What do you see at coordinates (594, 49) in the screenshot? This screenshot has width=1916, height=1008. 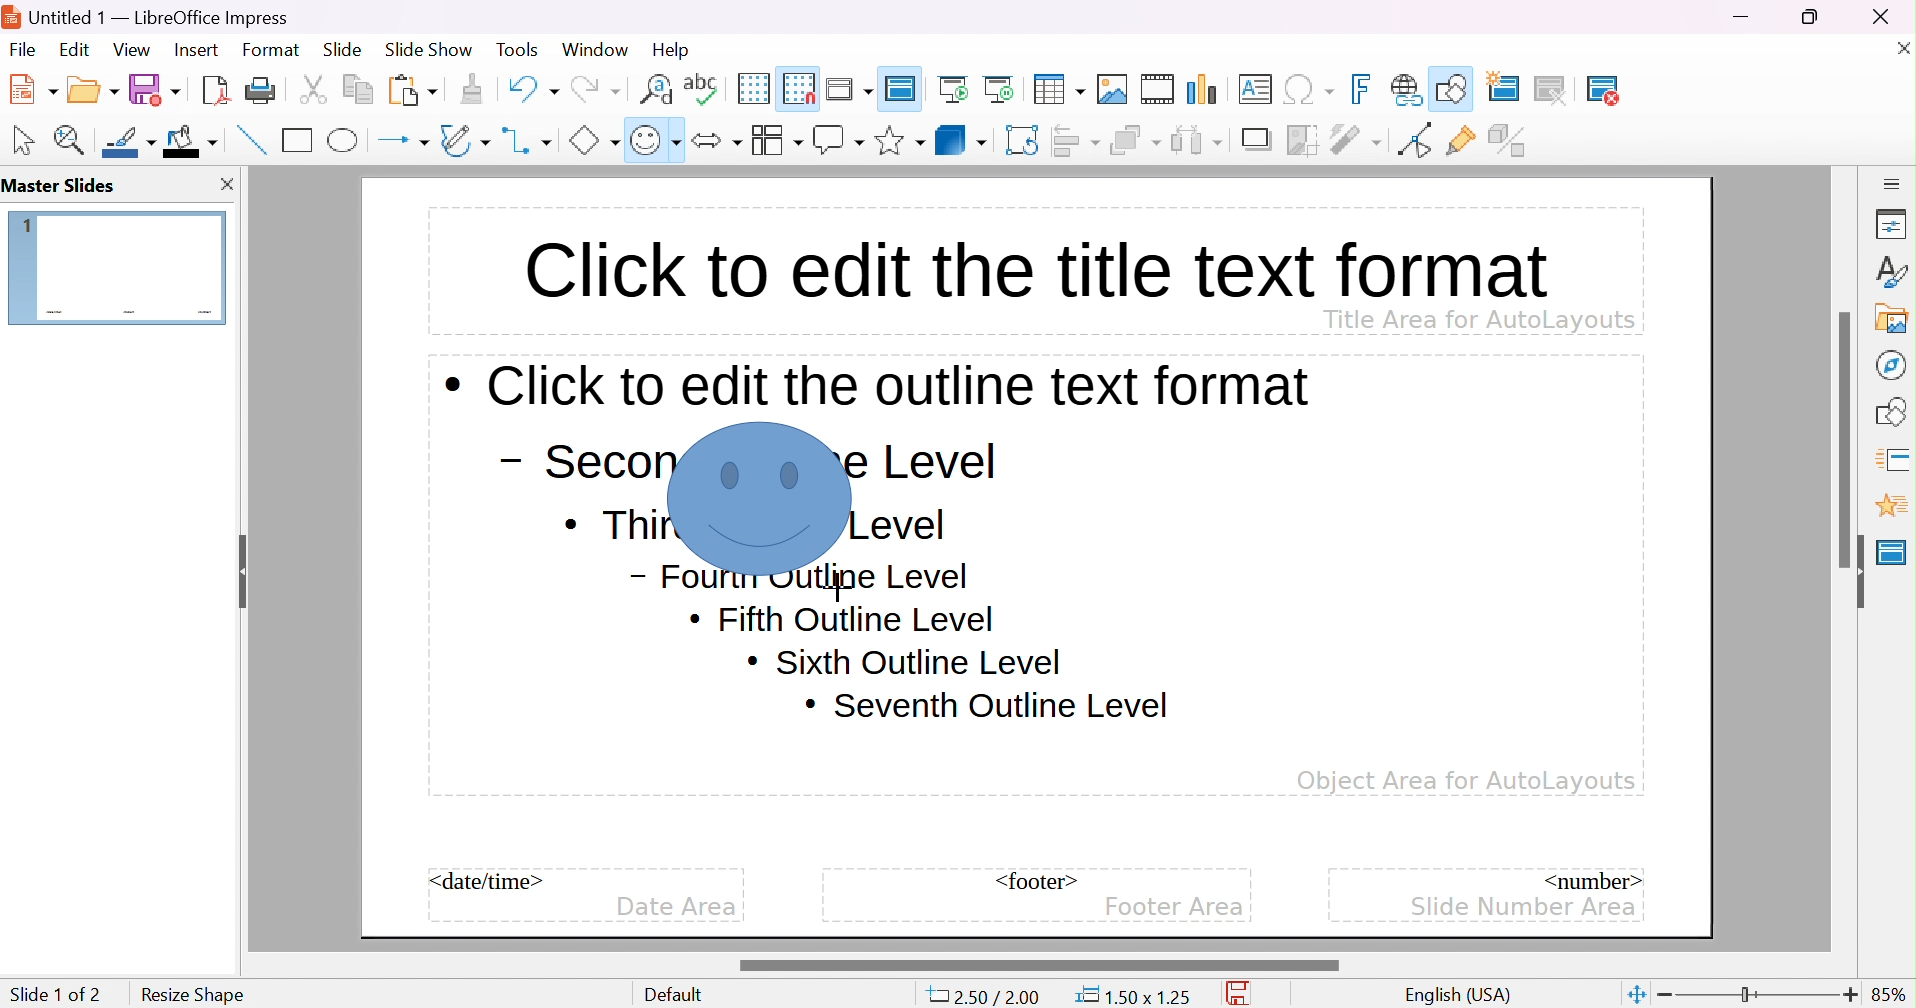 I see `window` at bounding box center [594, 49].